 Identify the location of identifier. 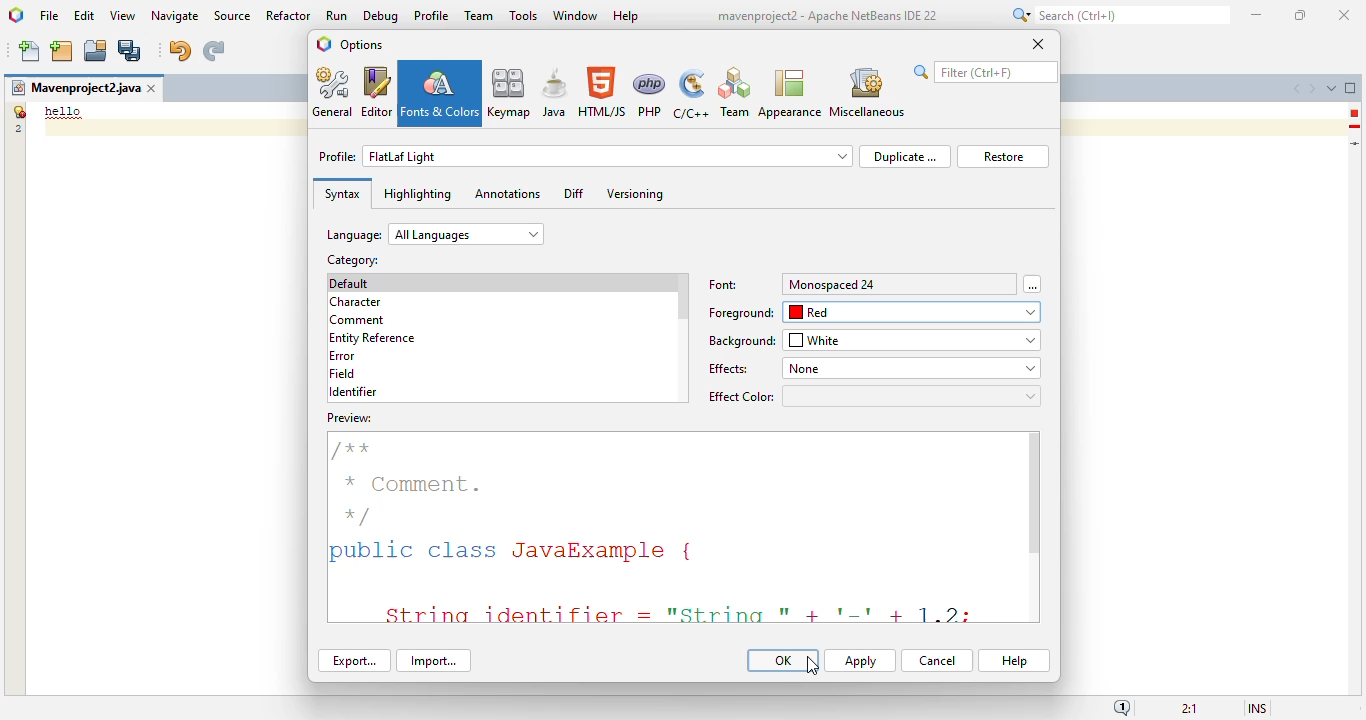
(353, 392).